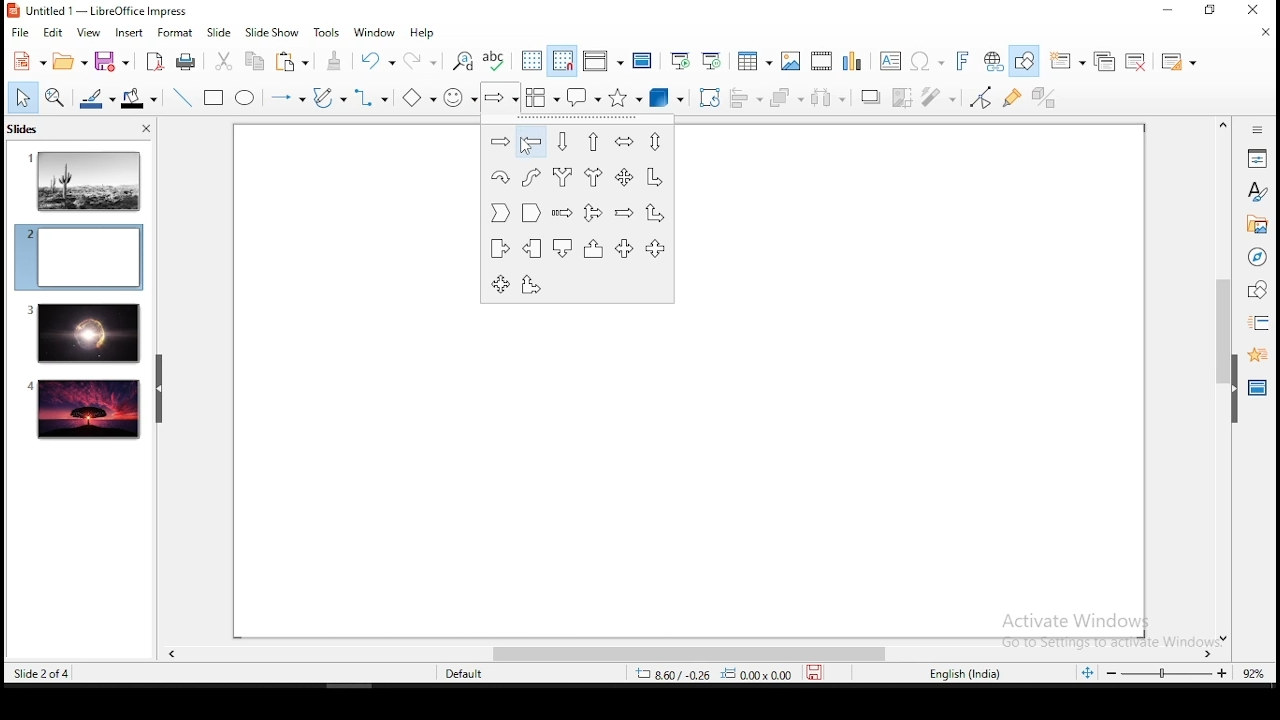 This screenshot has width=1280, height=720. I want to click on clone formatting, so click(335, 61).